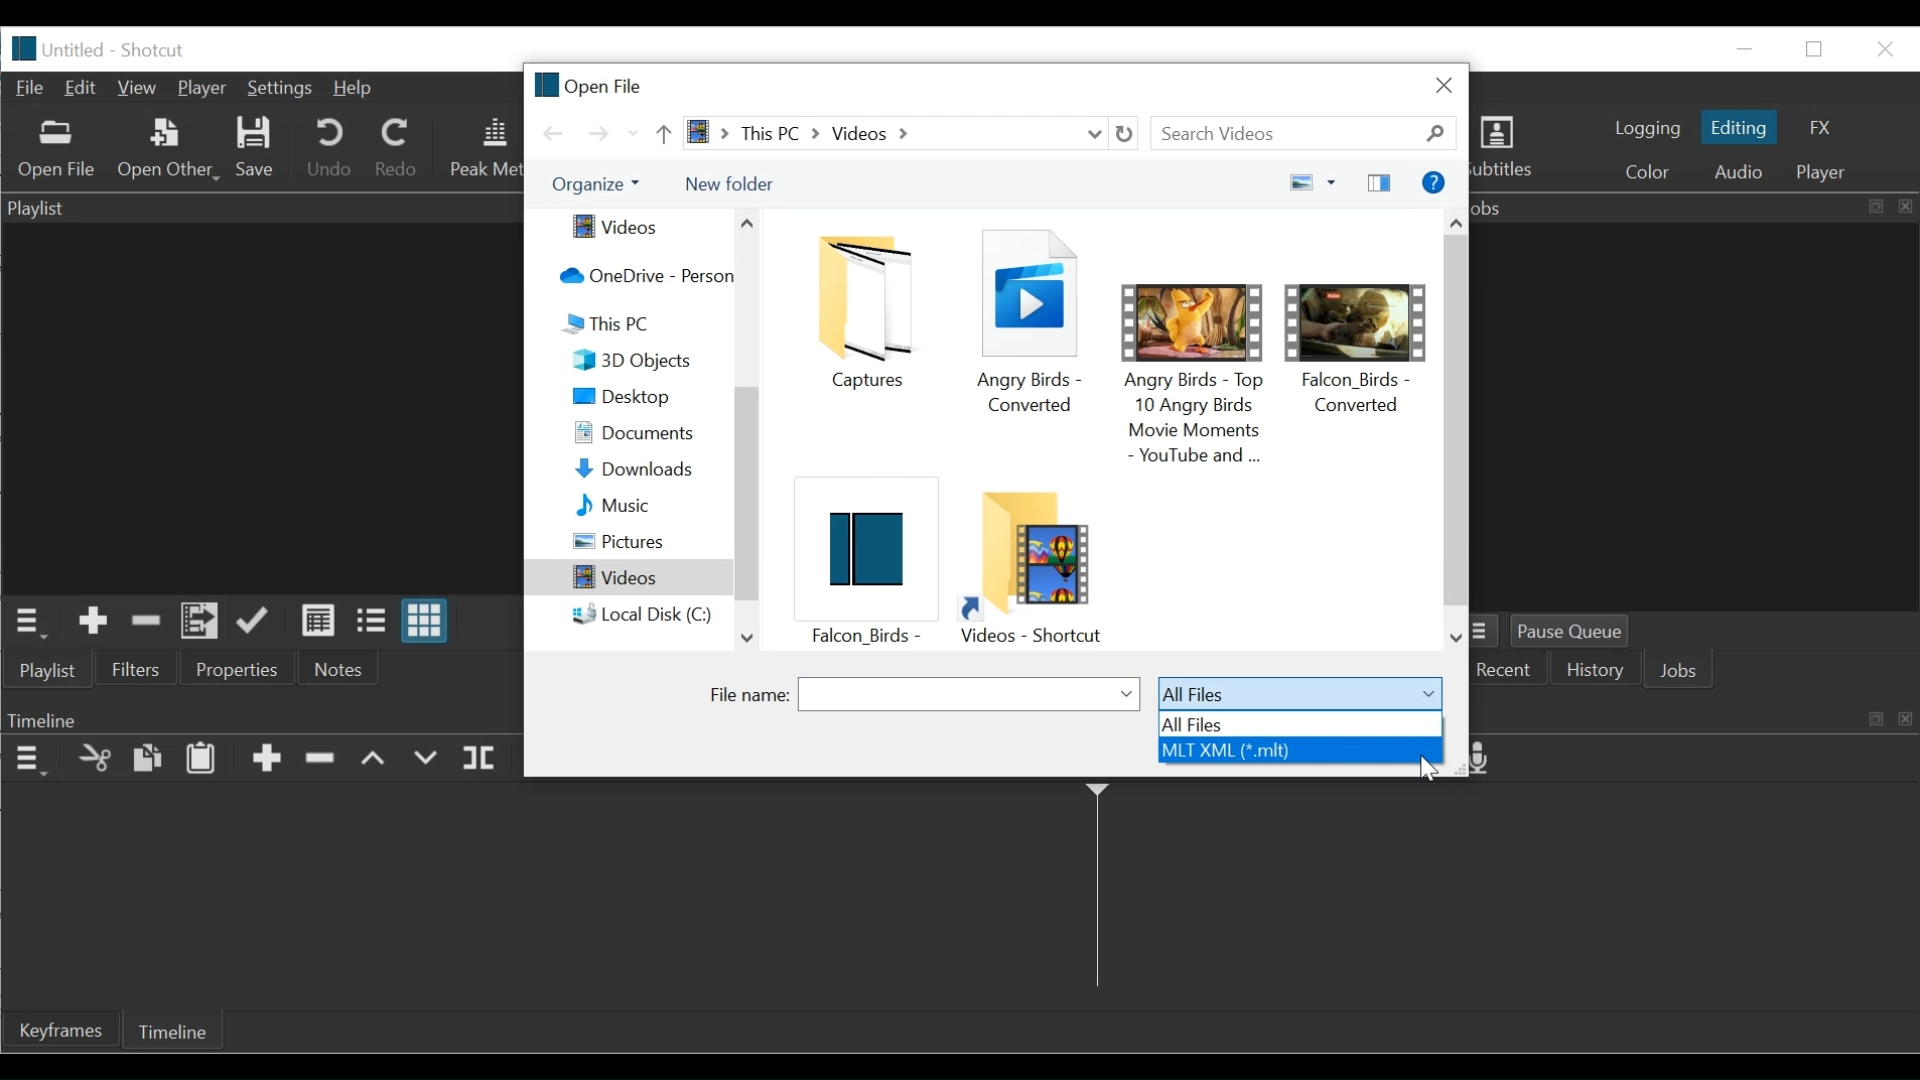 The width and height of the screenshot is (1920, 1080). I want to click on Falcon_birds - converted, so click(1360, 335).